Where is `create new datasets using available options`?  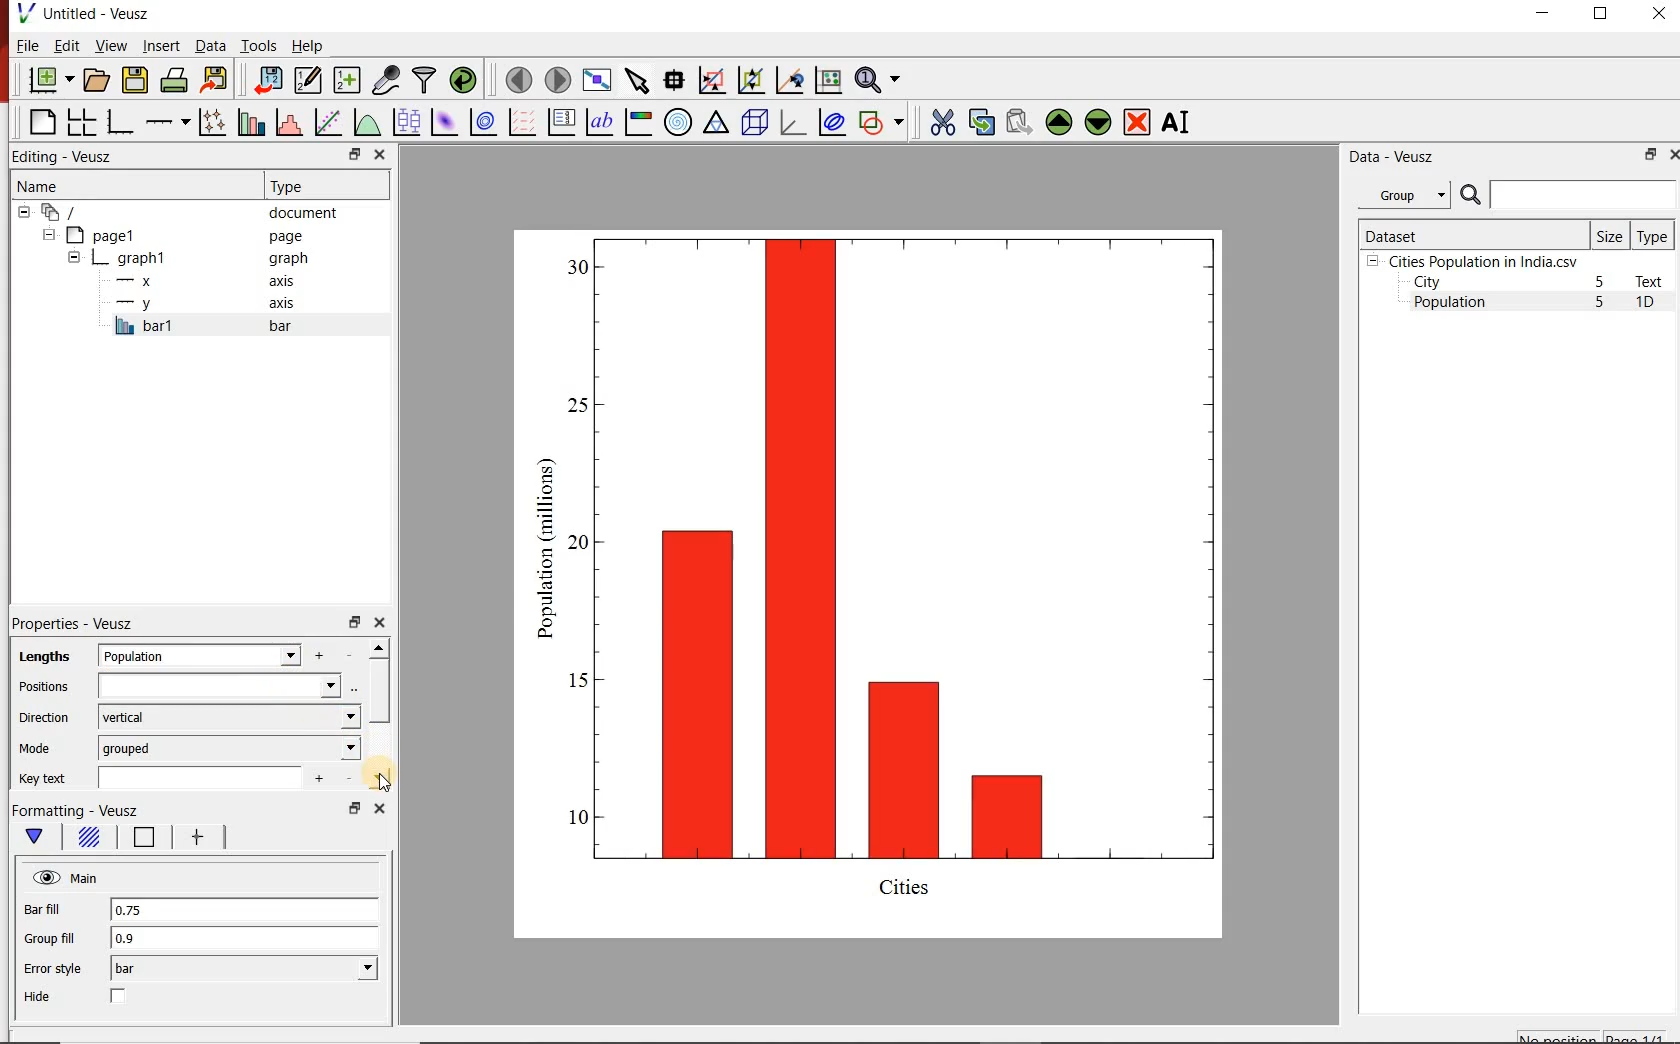 create new datasets using available options is located at coordinates (344, 80).